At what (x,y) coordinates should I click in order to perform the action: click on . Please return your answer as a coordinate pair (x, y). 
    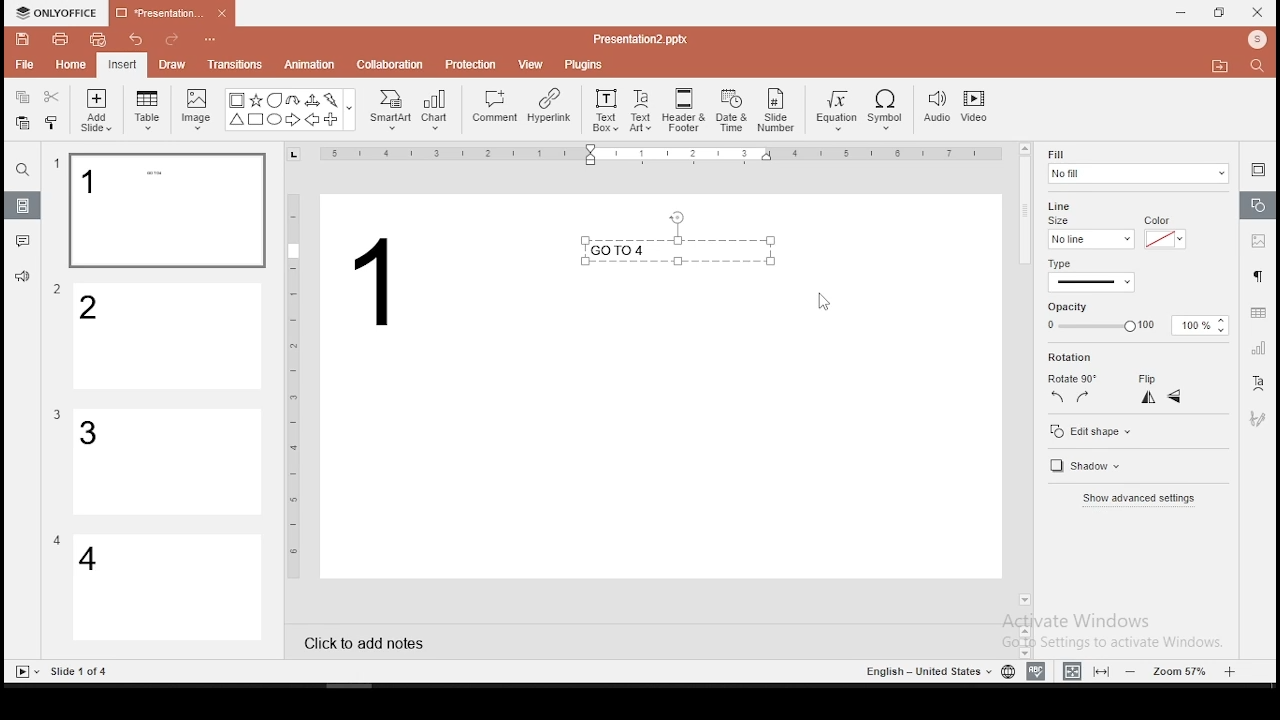
    Looking at the image, I should click on (57, 540).